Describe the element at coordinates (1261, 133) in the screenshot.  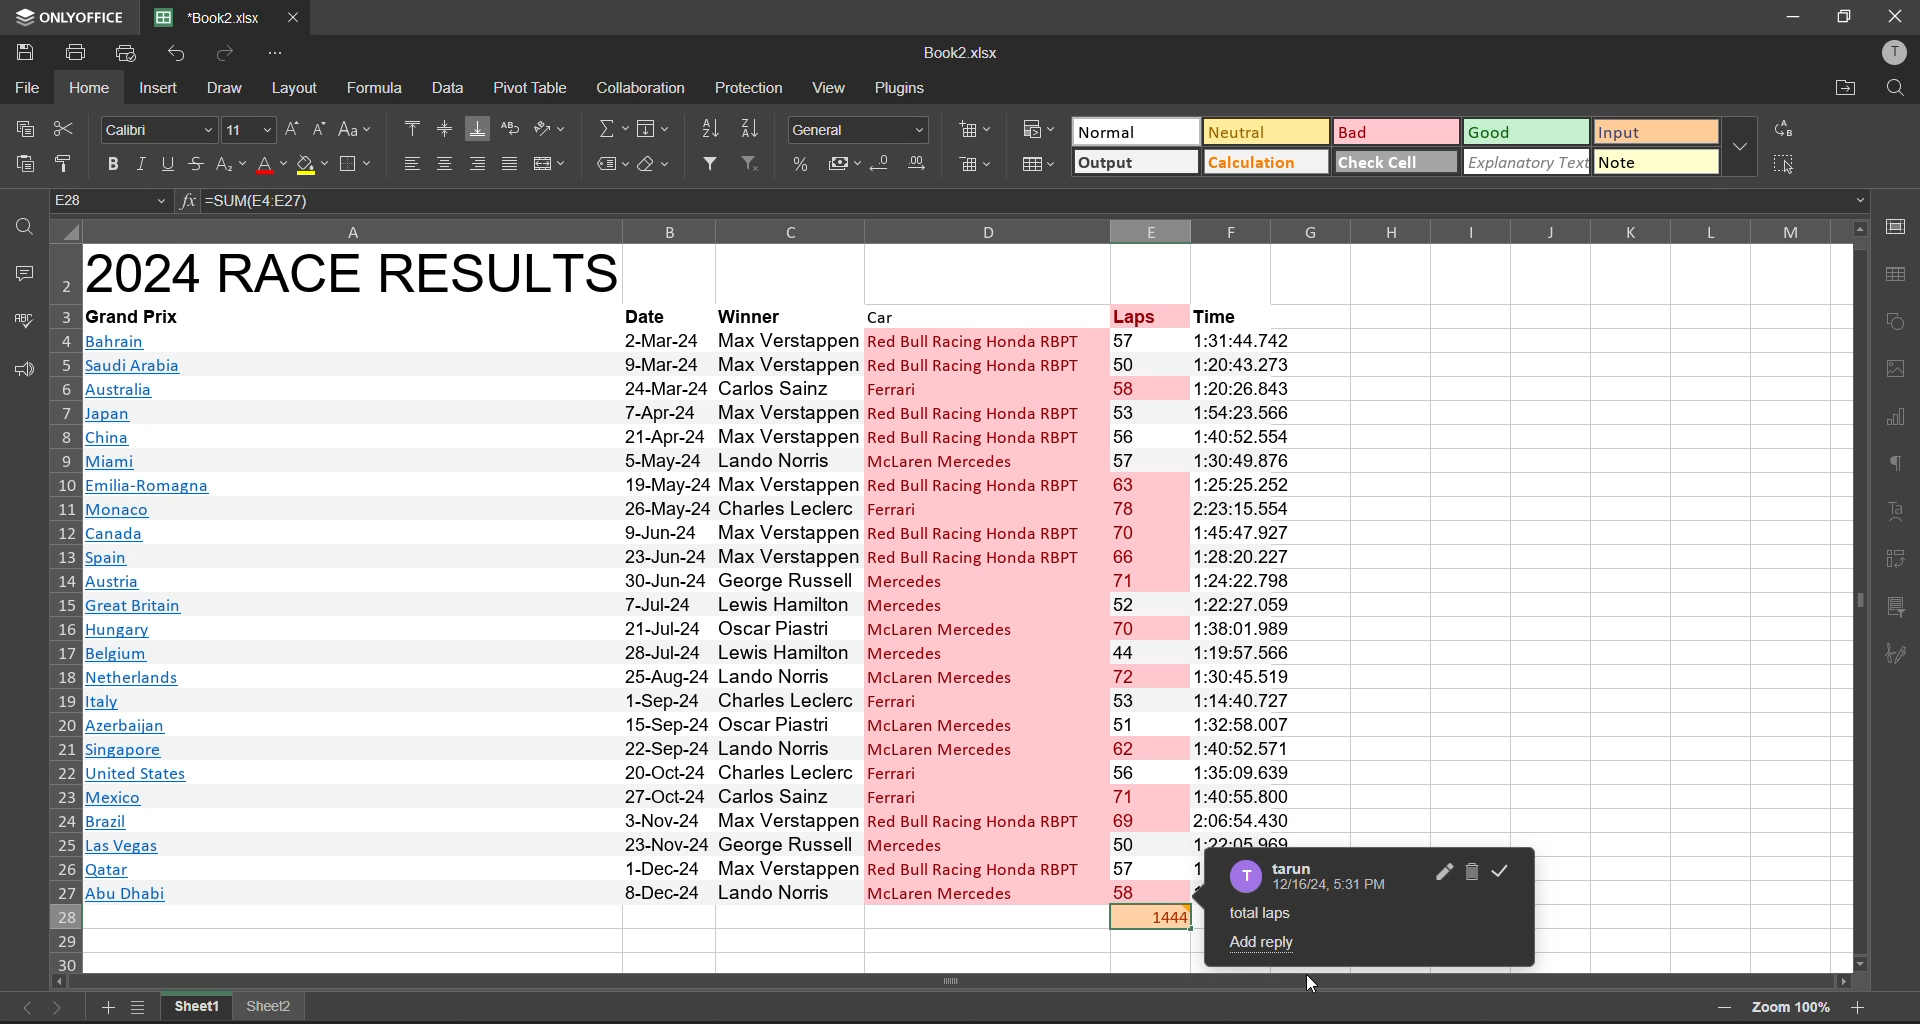
I see `neutral` at that location.